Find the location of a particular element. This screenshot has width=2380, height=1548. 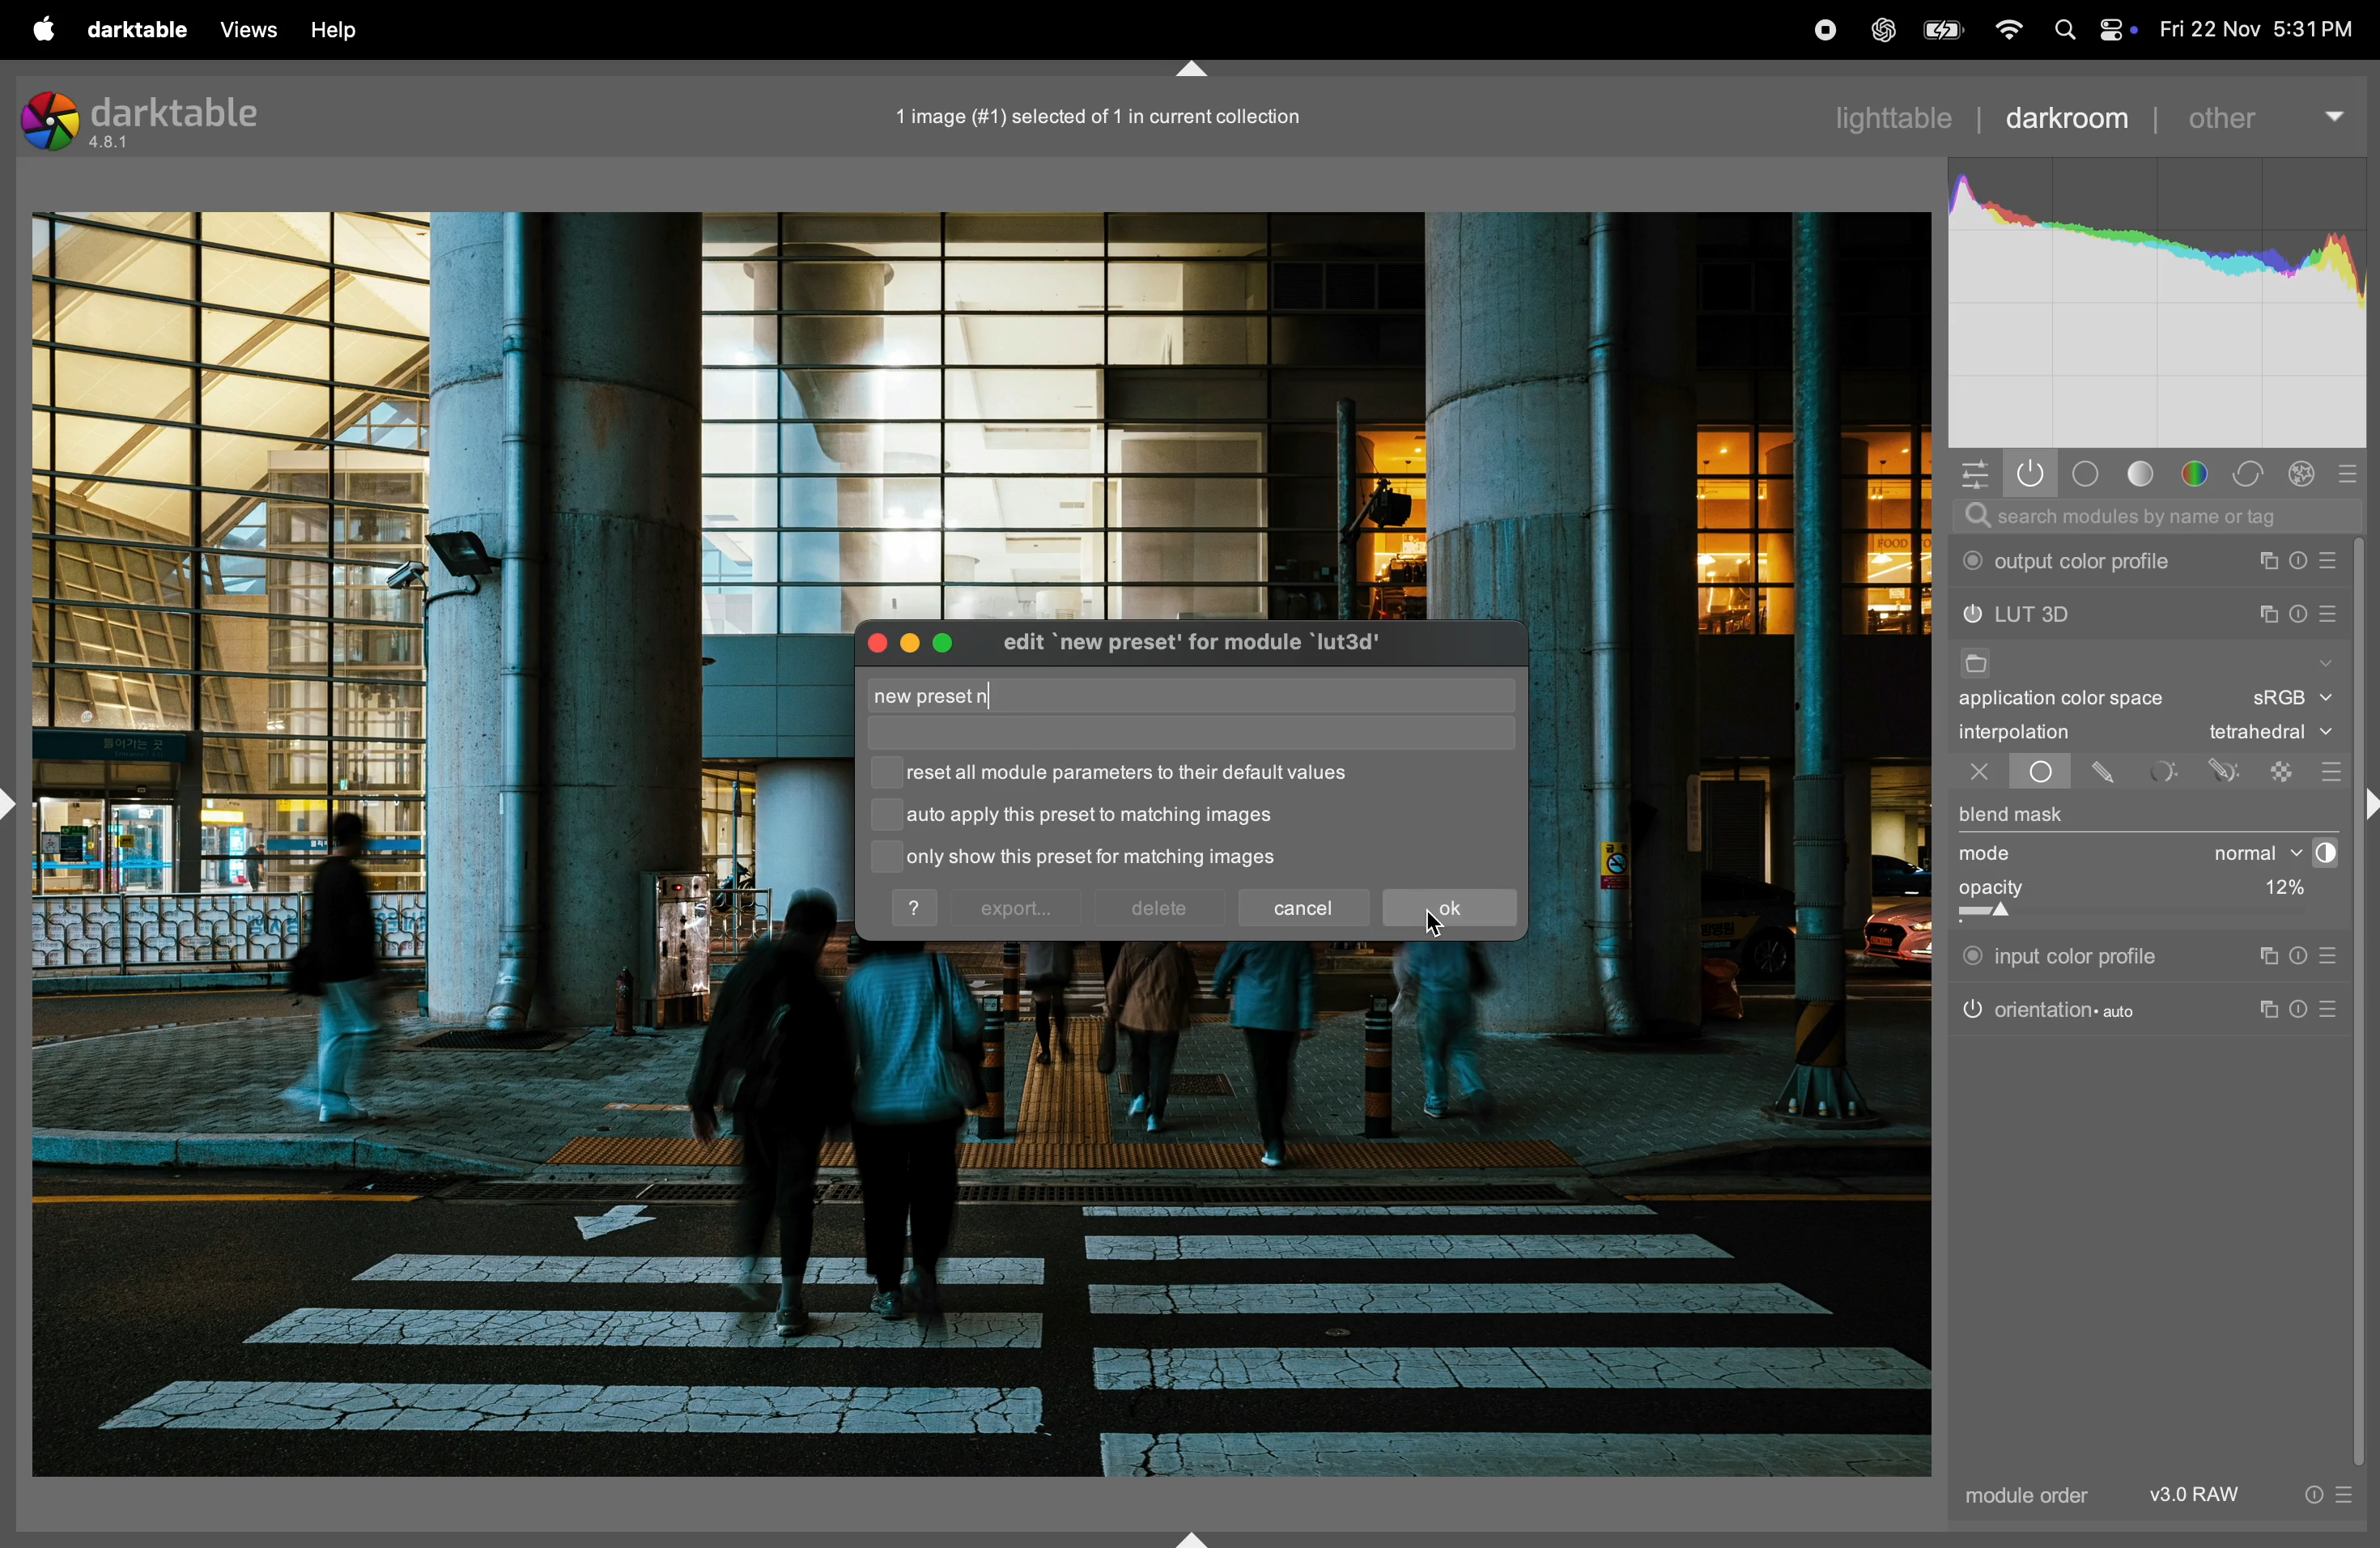

chatgpt is located at coordinates (1882, 32).